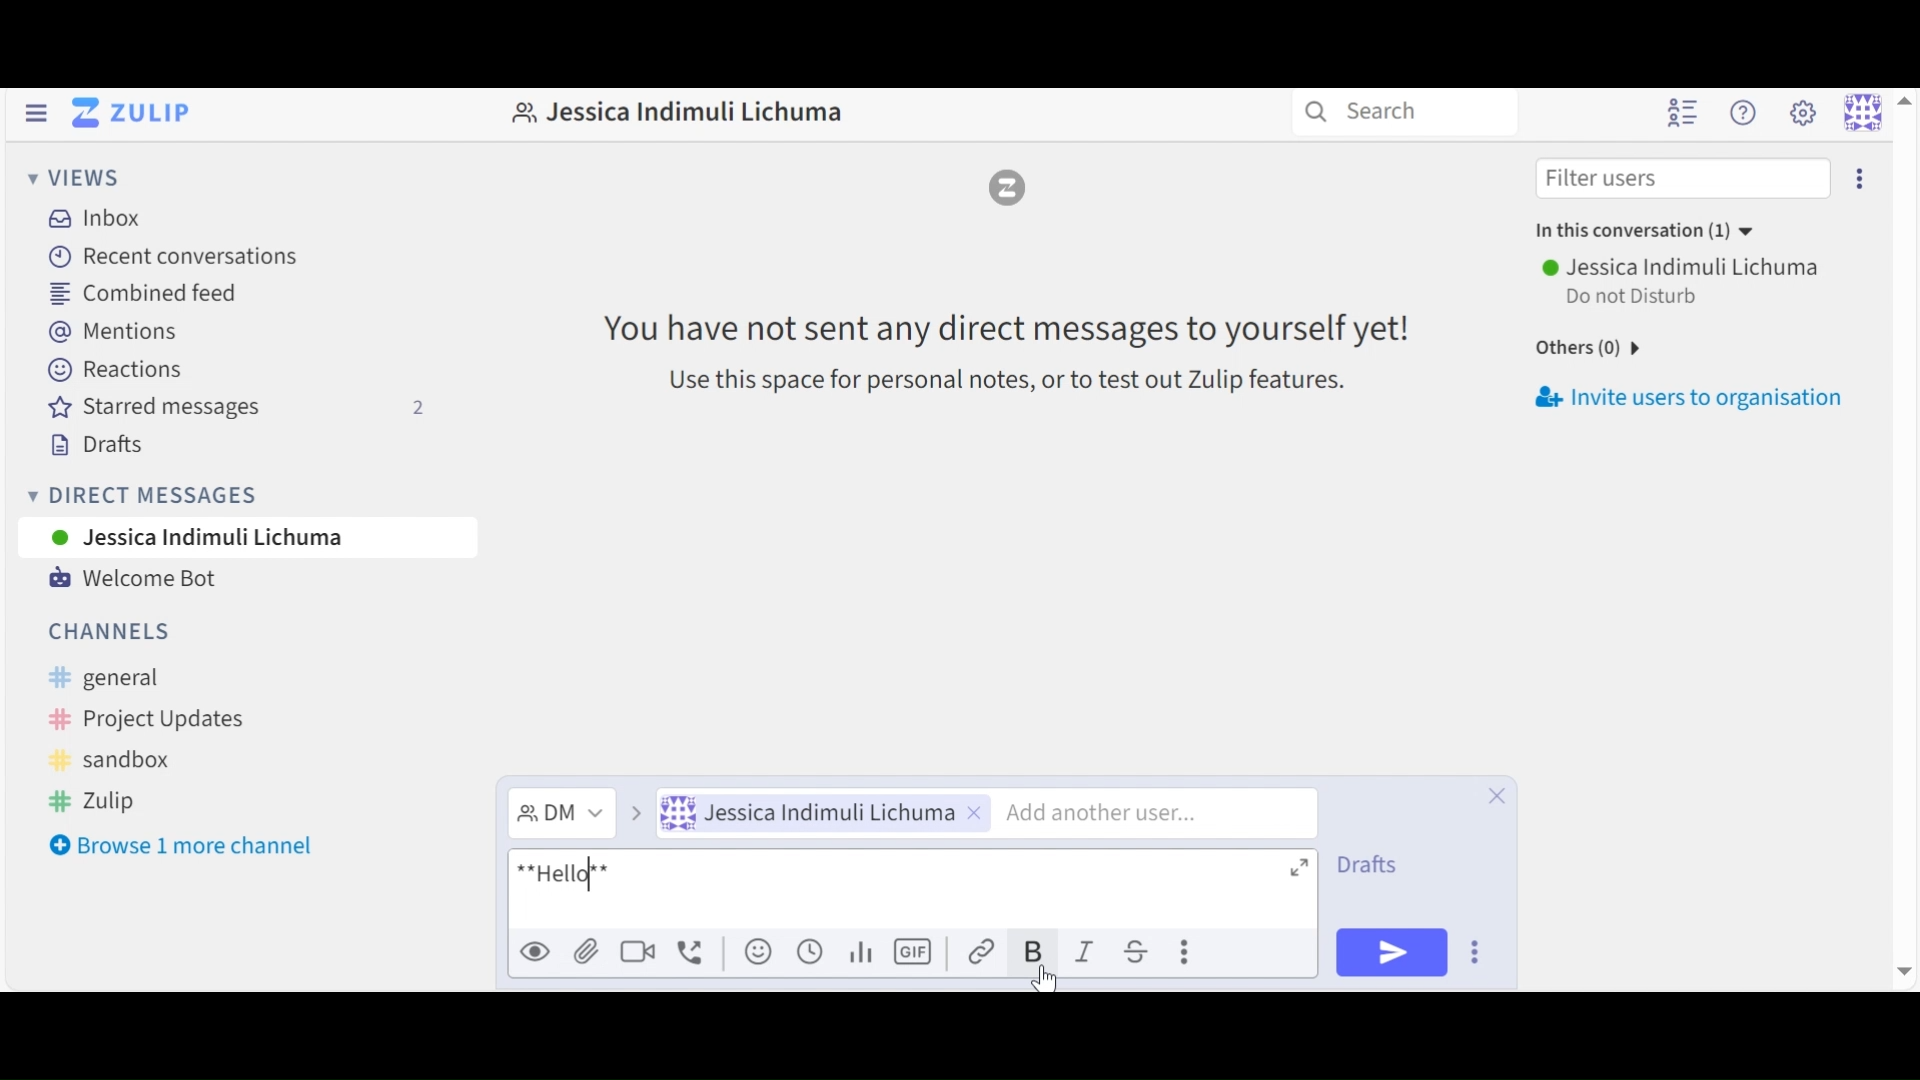  I want to click on sandbox, so click(118, 760).